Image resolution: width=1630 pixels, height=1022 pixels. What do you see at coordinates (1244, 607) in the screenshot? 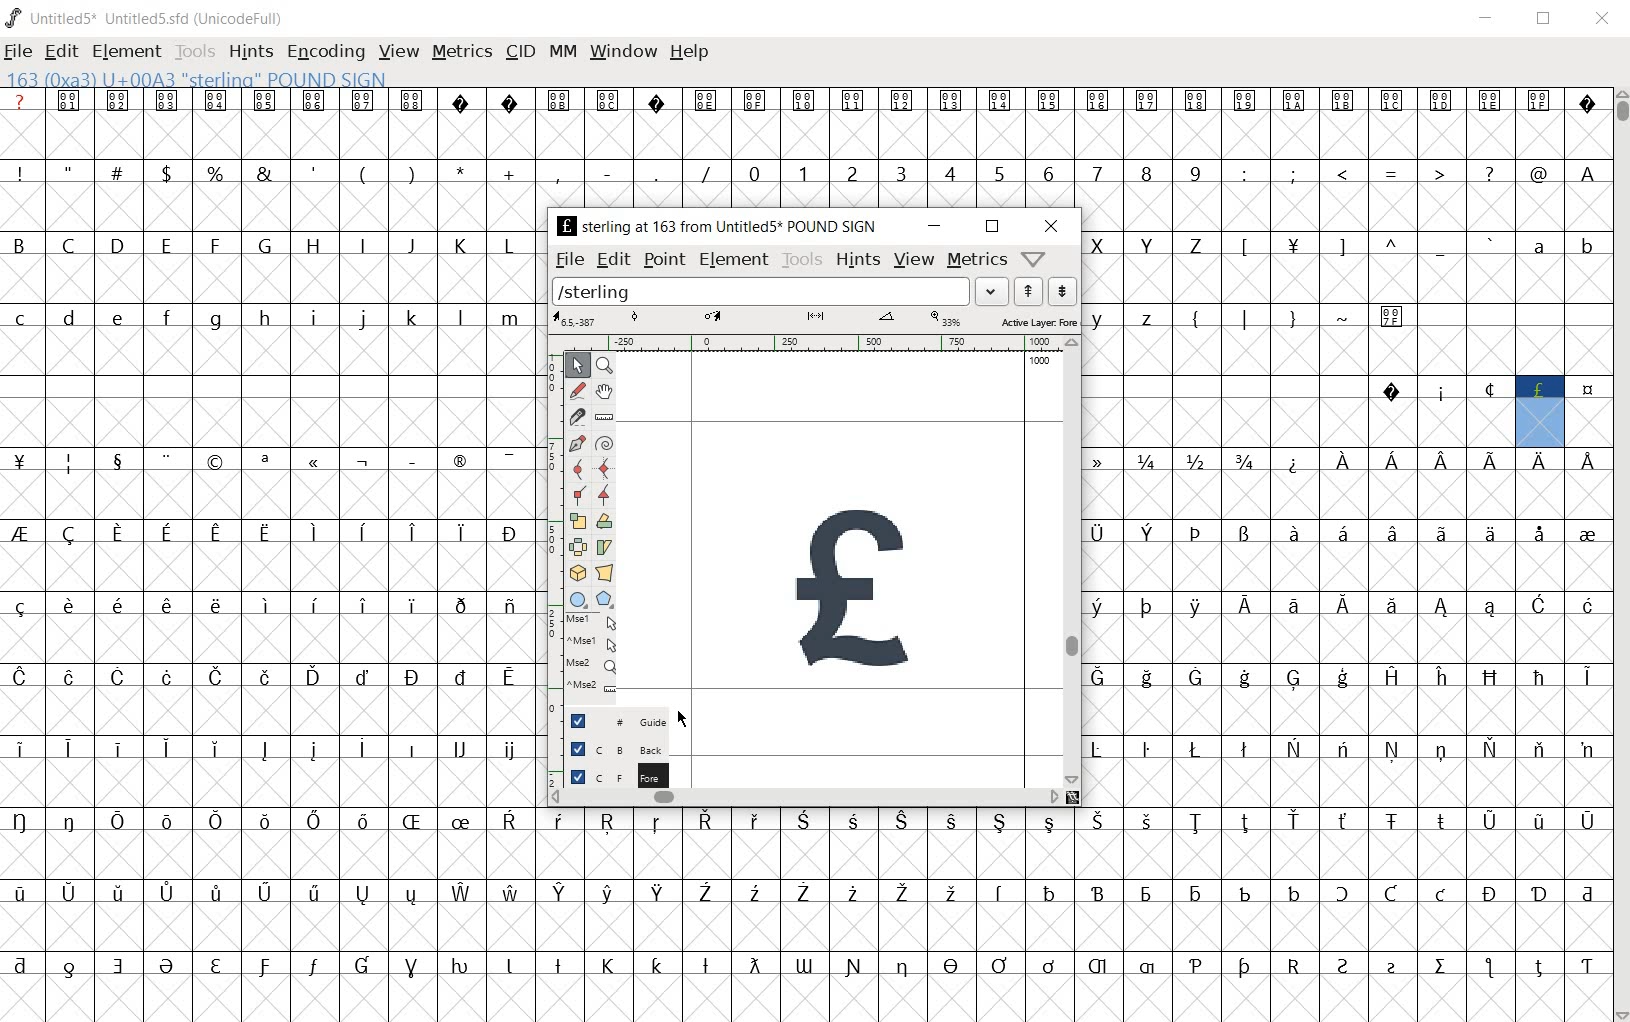
I see `Symbol` at bounding box center [1244, 607].